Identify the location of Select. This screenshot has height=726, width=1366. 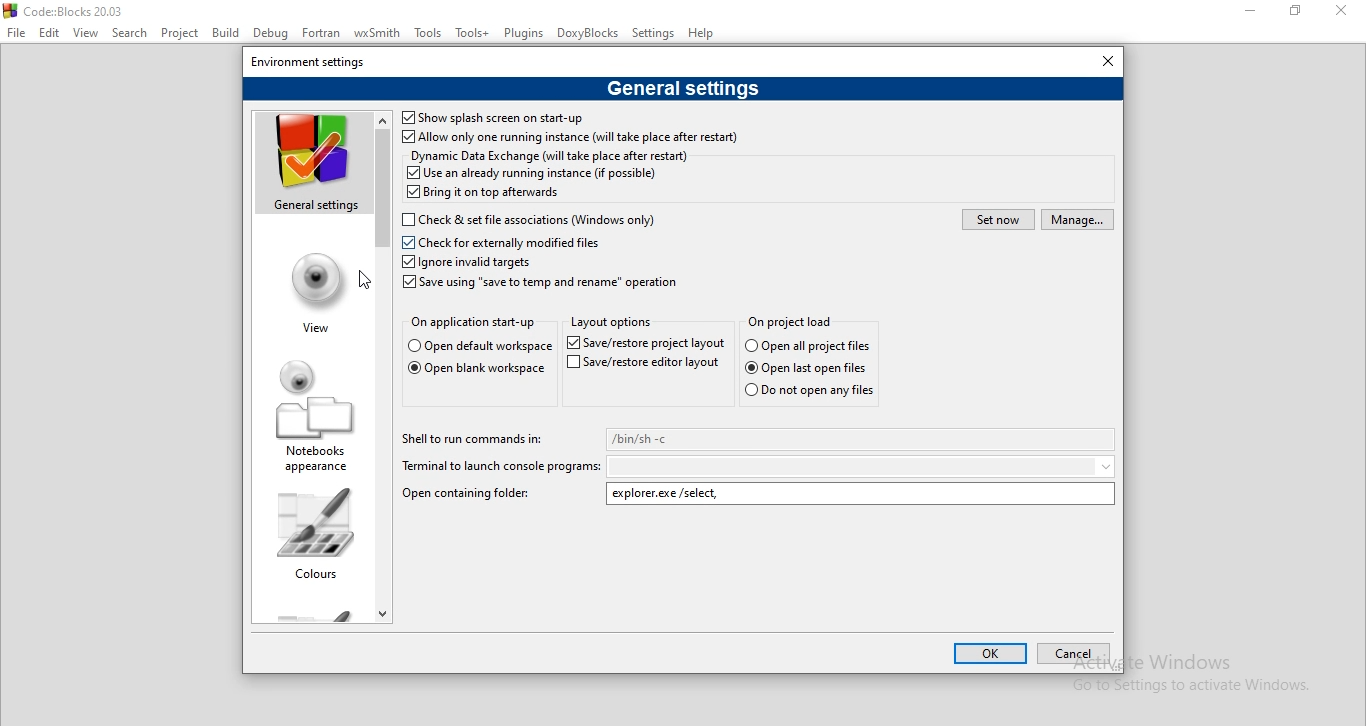
(132, 35).